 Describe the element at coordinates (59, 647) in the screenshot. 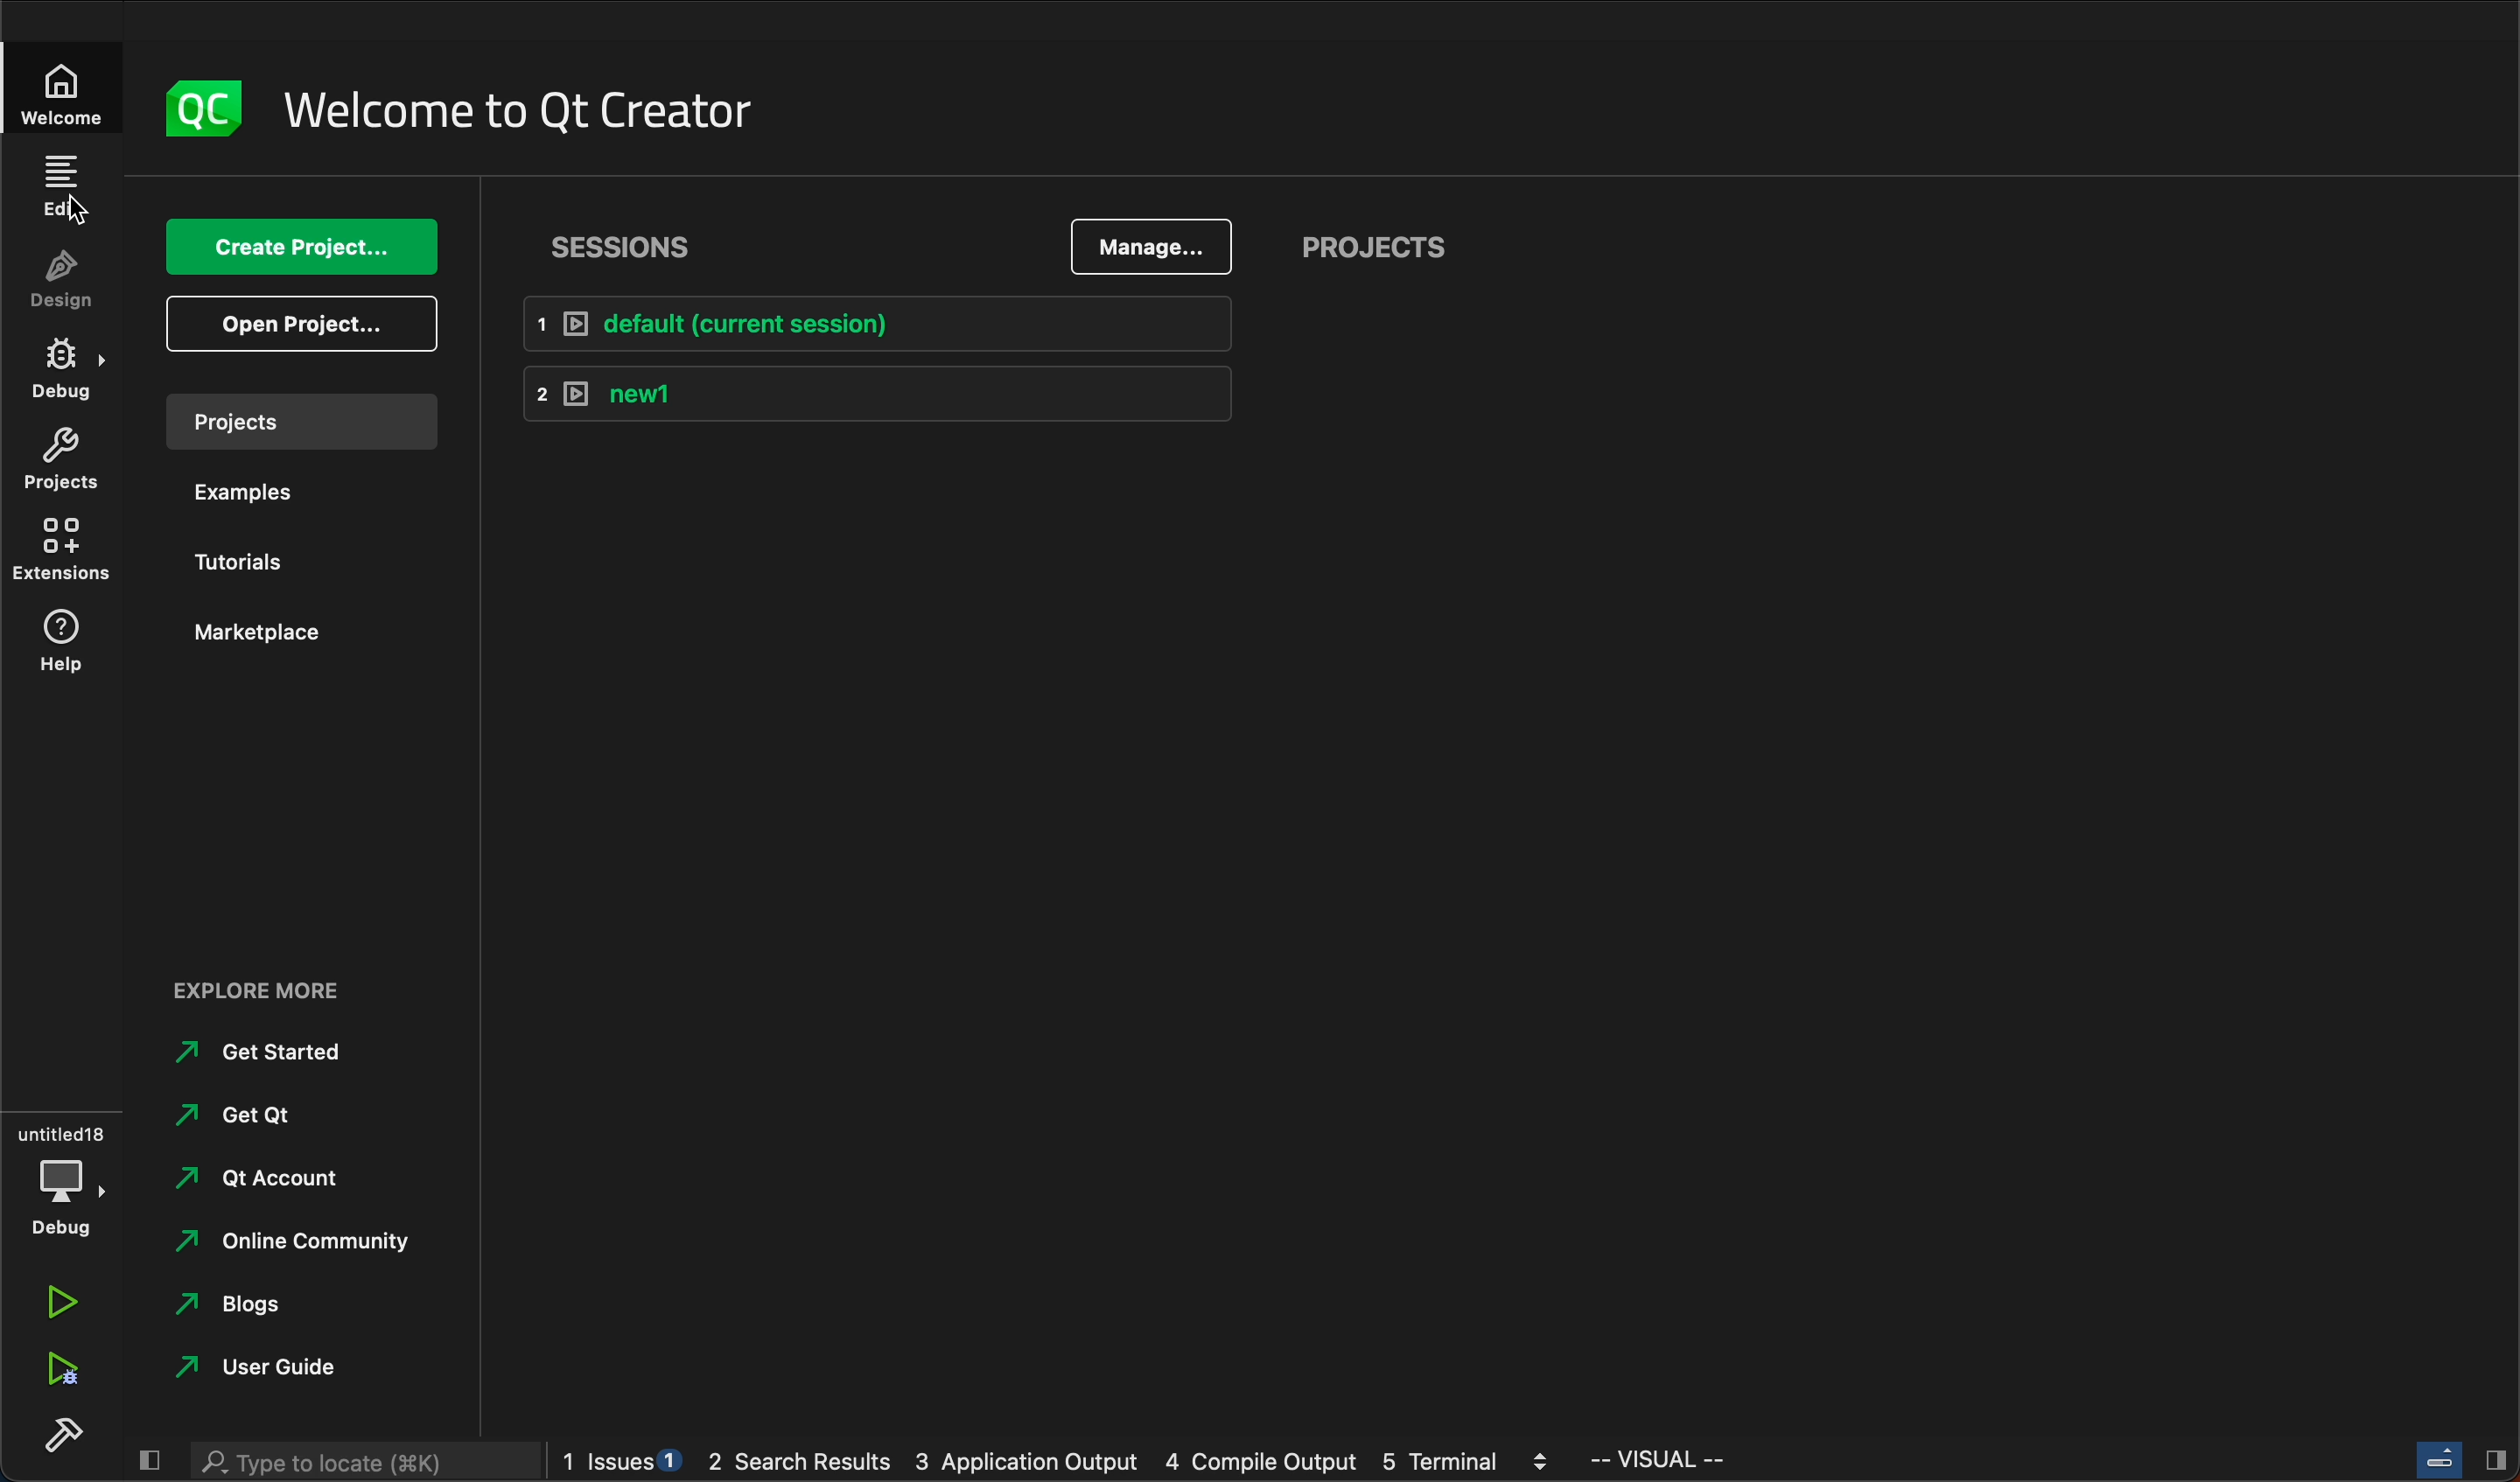

I see `help` at that location.